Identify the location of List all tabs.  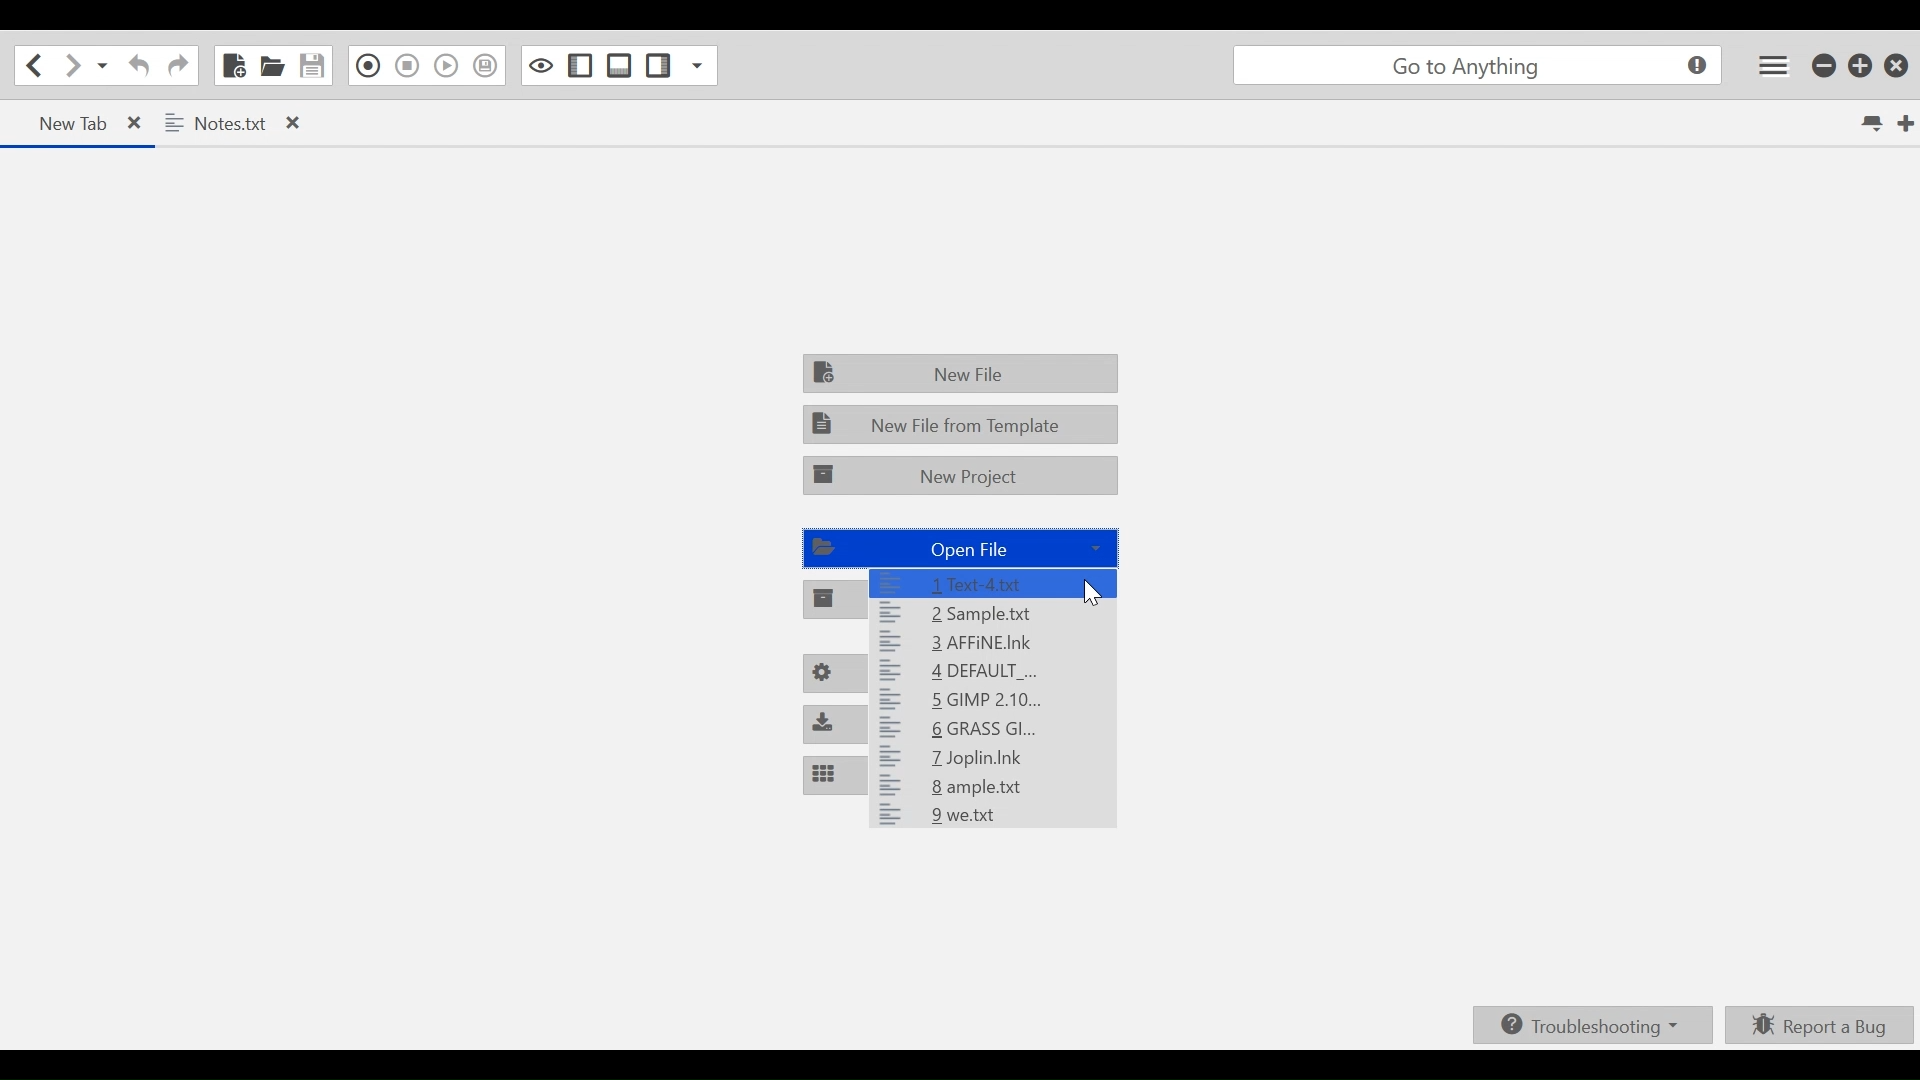
(1870, 123).